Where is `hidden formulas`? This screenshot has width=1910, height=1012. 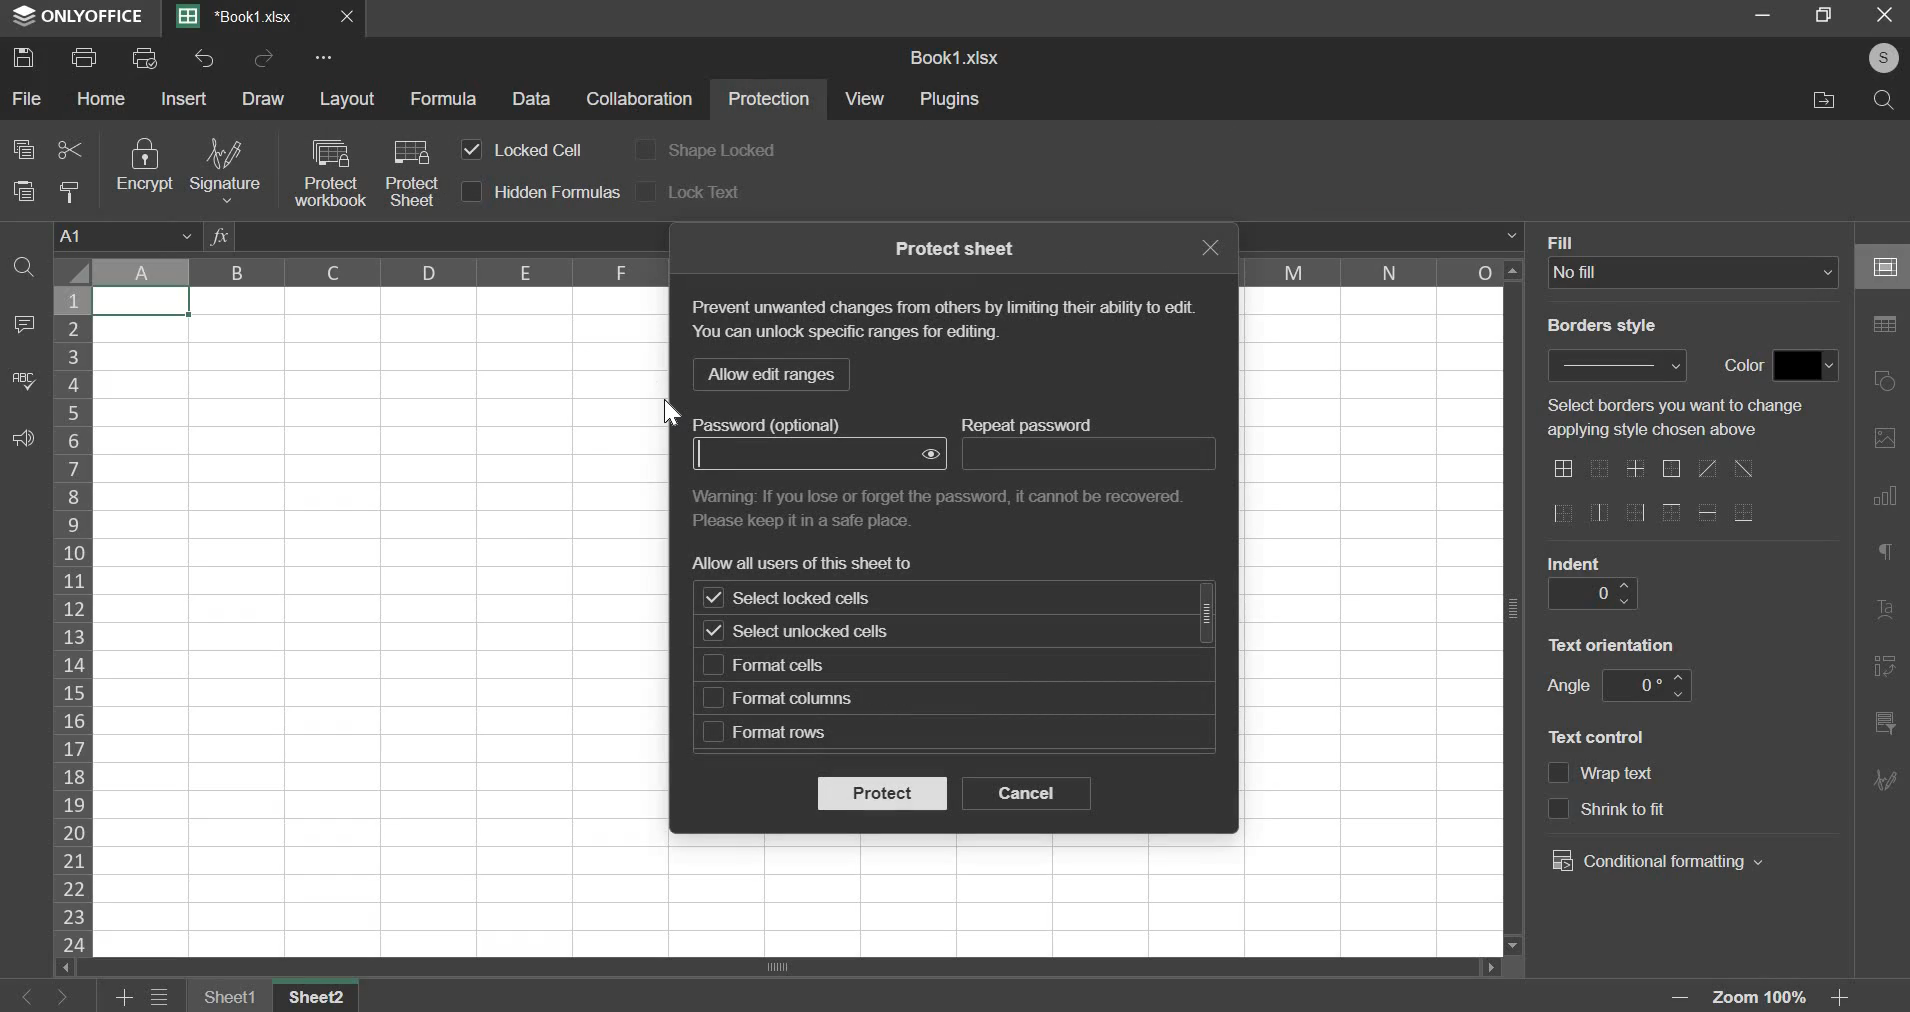 hidden formulas is located at coordinates (558, 192).